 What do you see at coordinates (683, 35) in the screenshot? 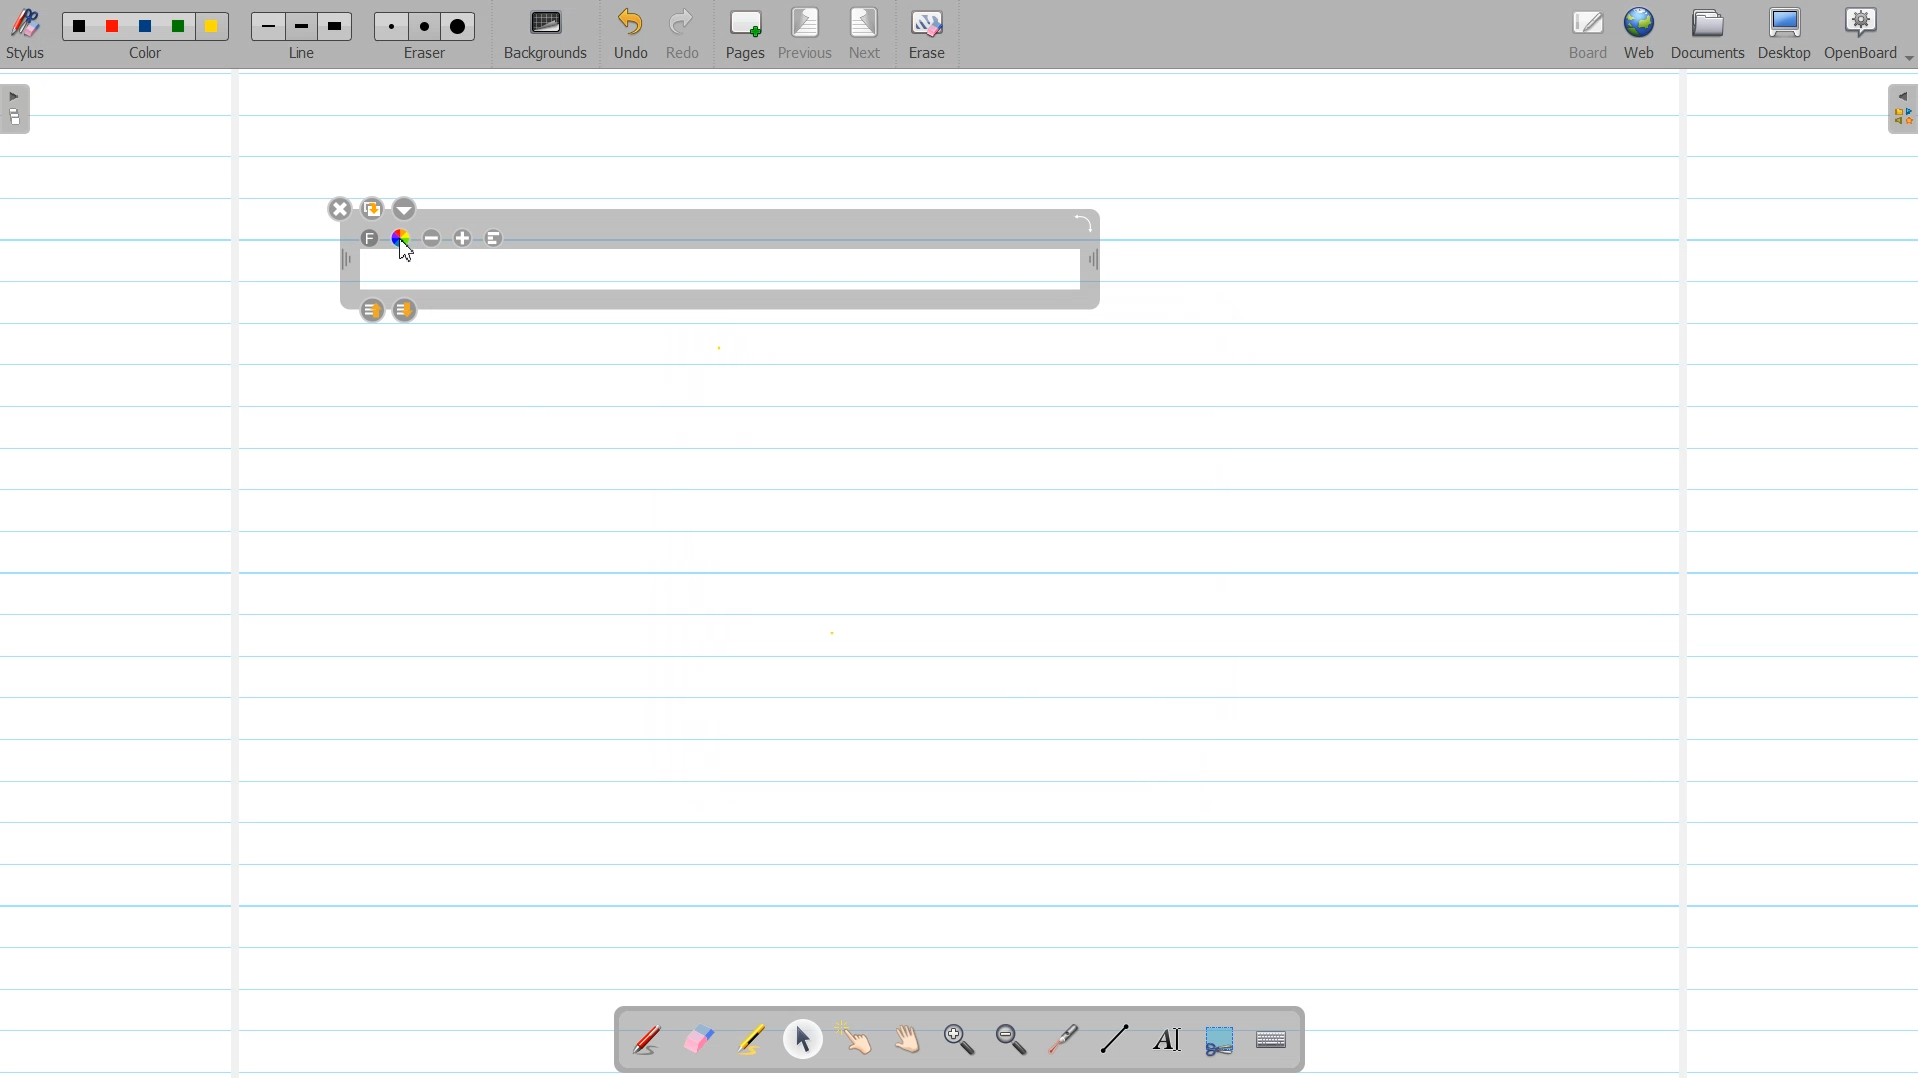
I see `Redo` at bounding box center [683, 35].